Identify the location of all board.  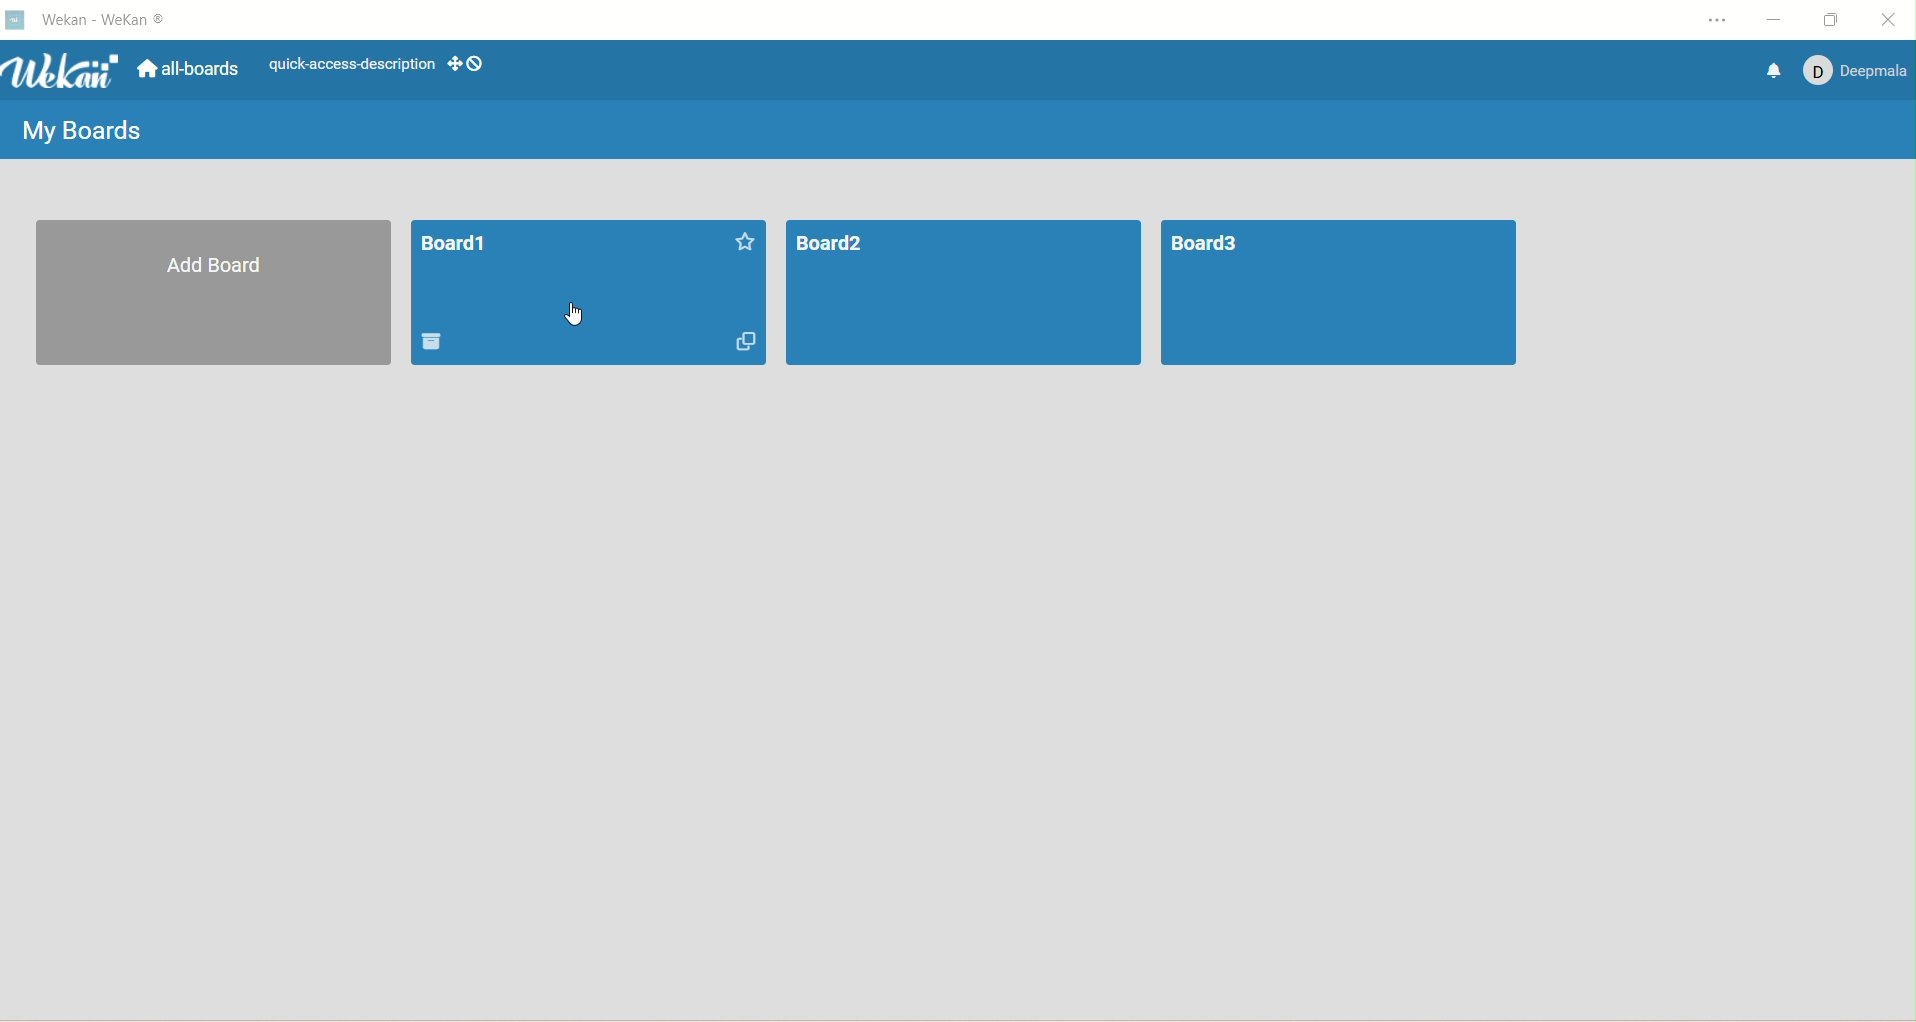
(217, 294).